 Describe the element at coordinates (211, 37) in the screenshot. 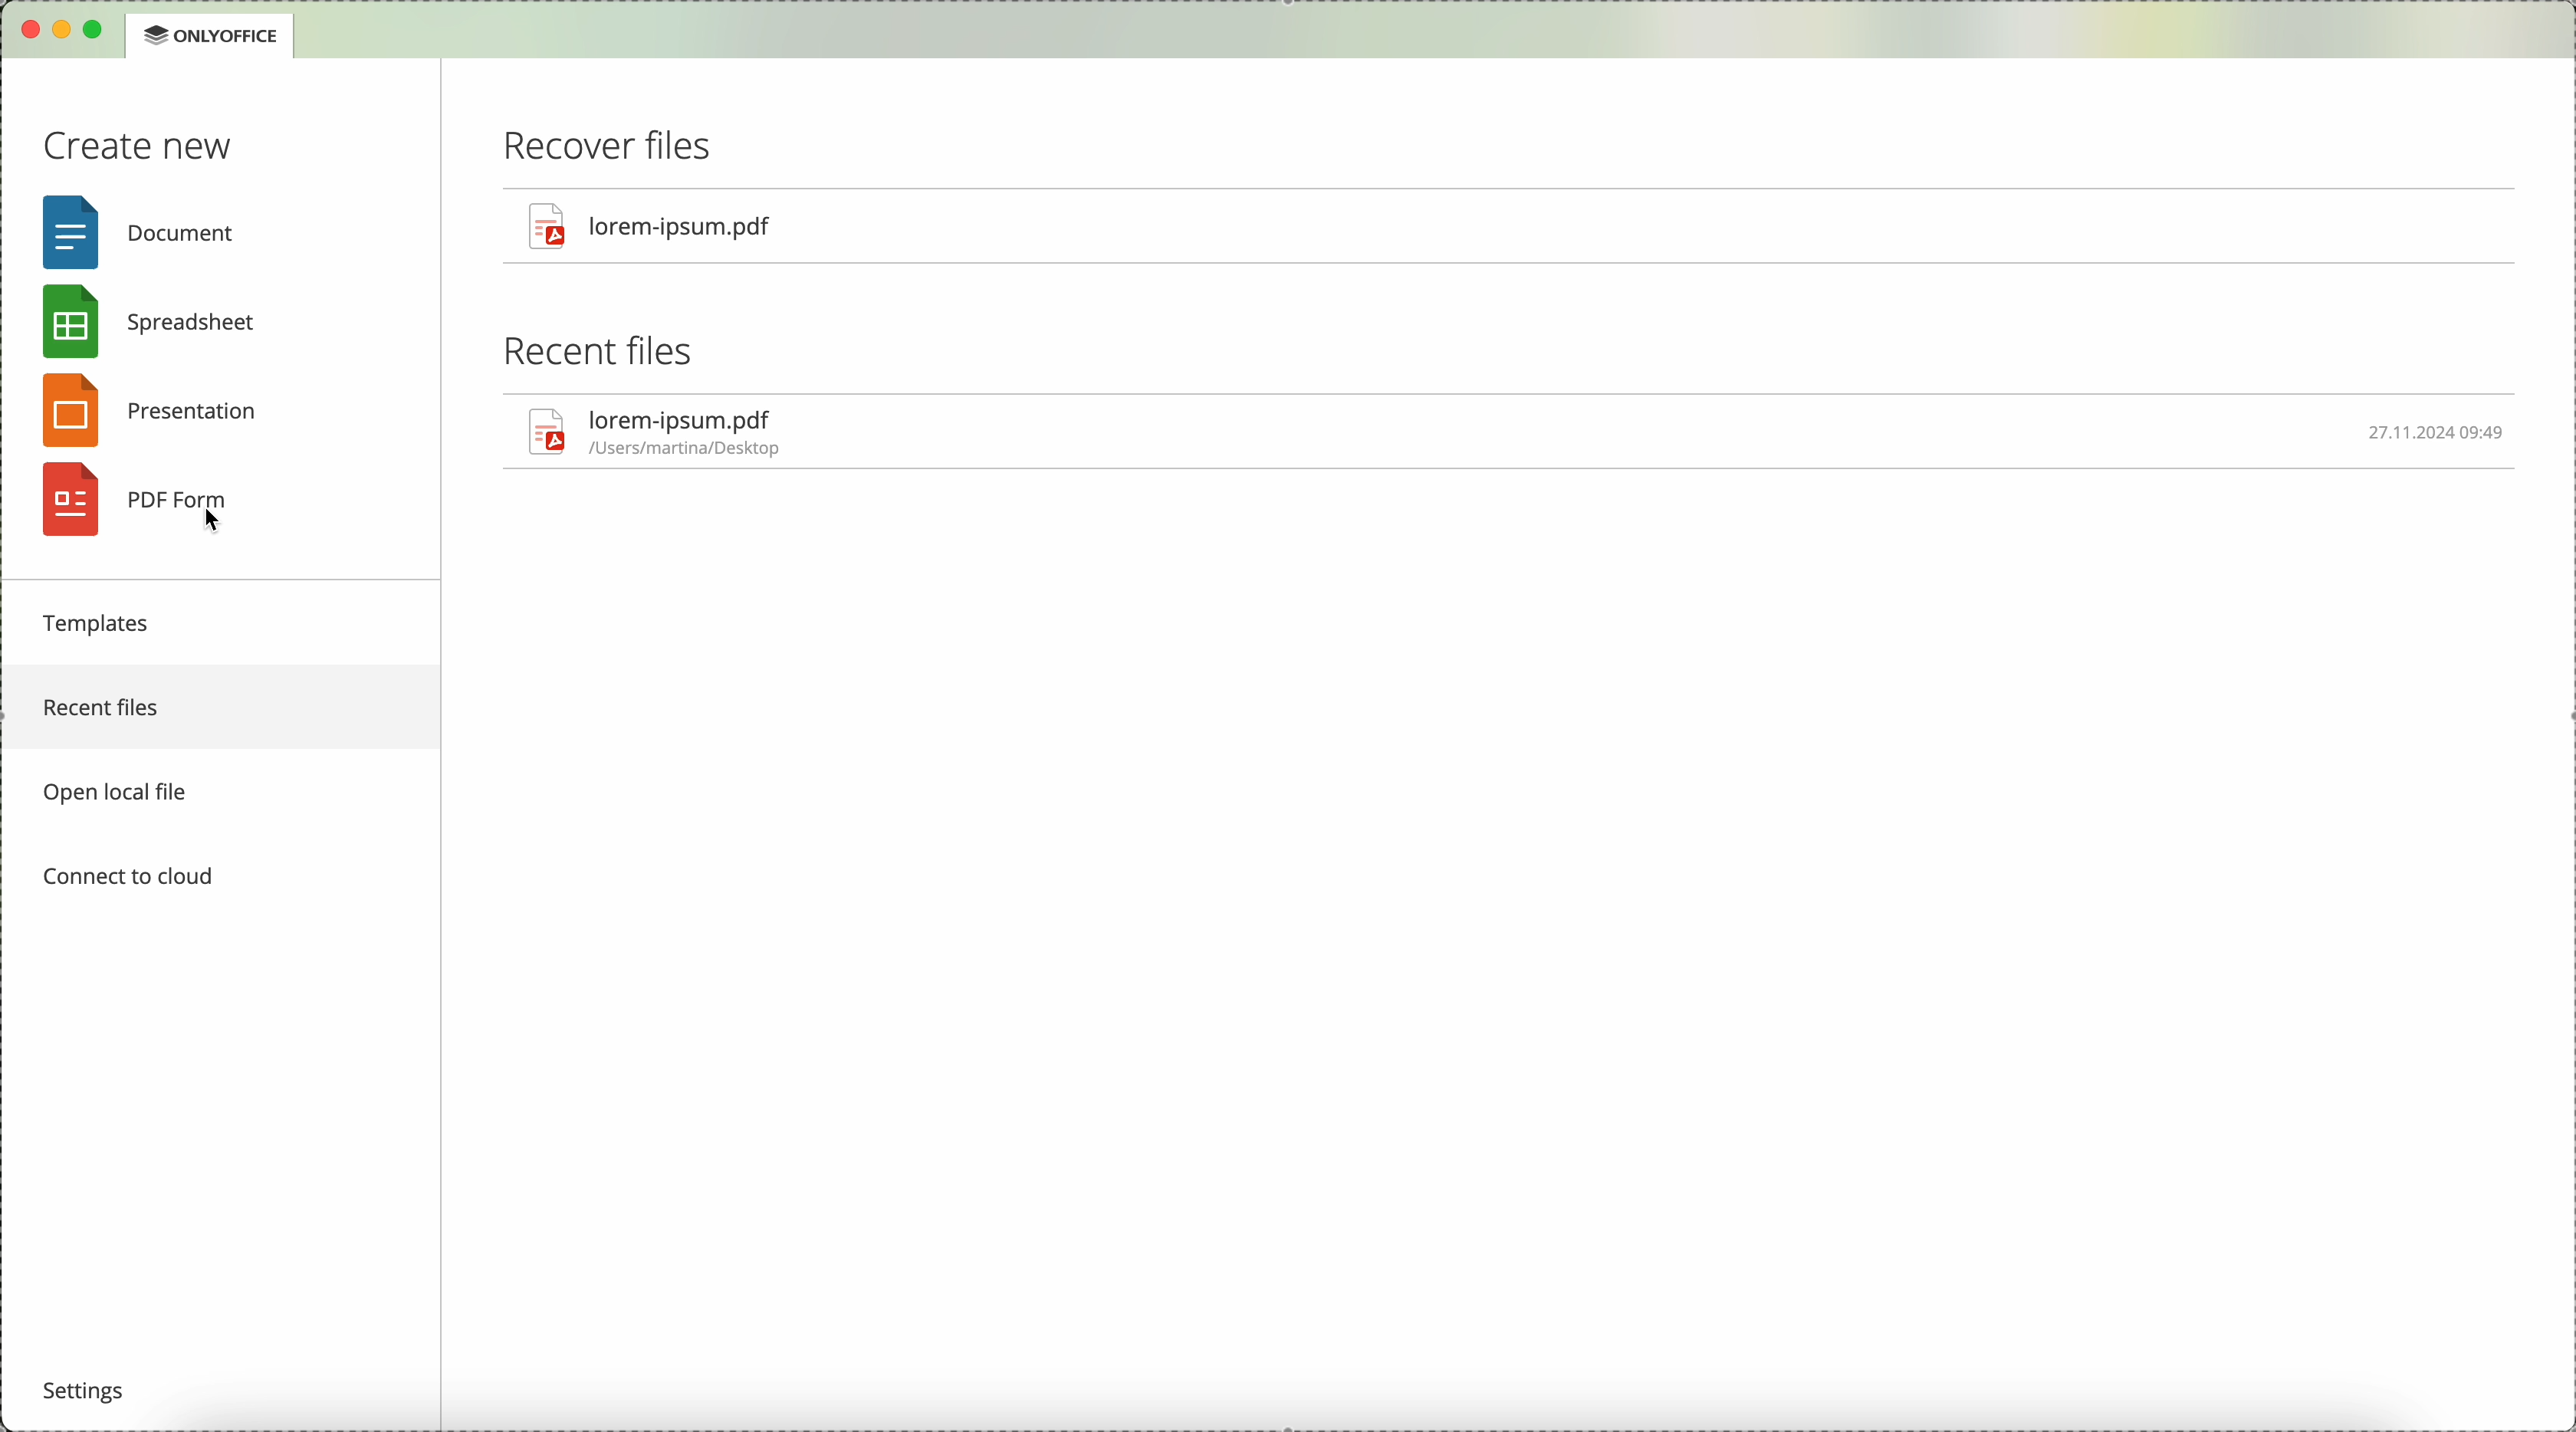

I see `ONLYOFFICE` at that location.